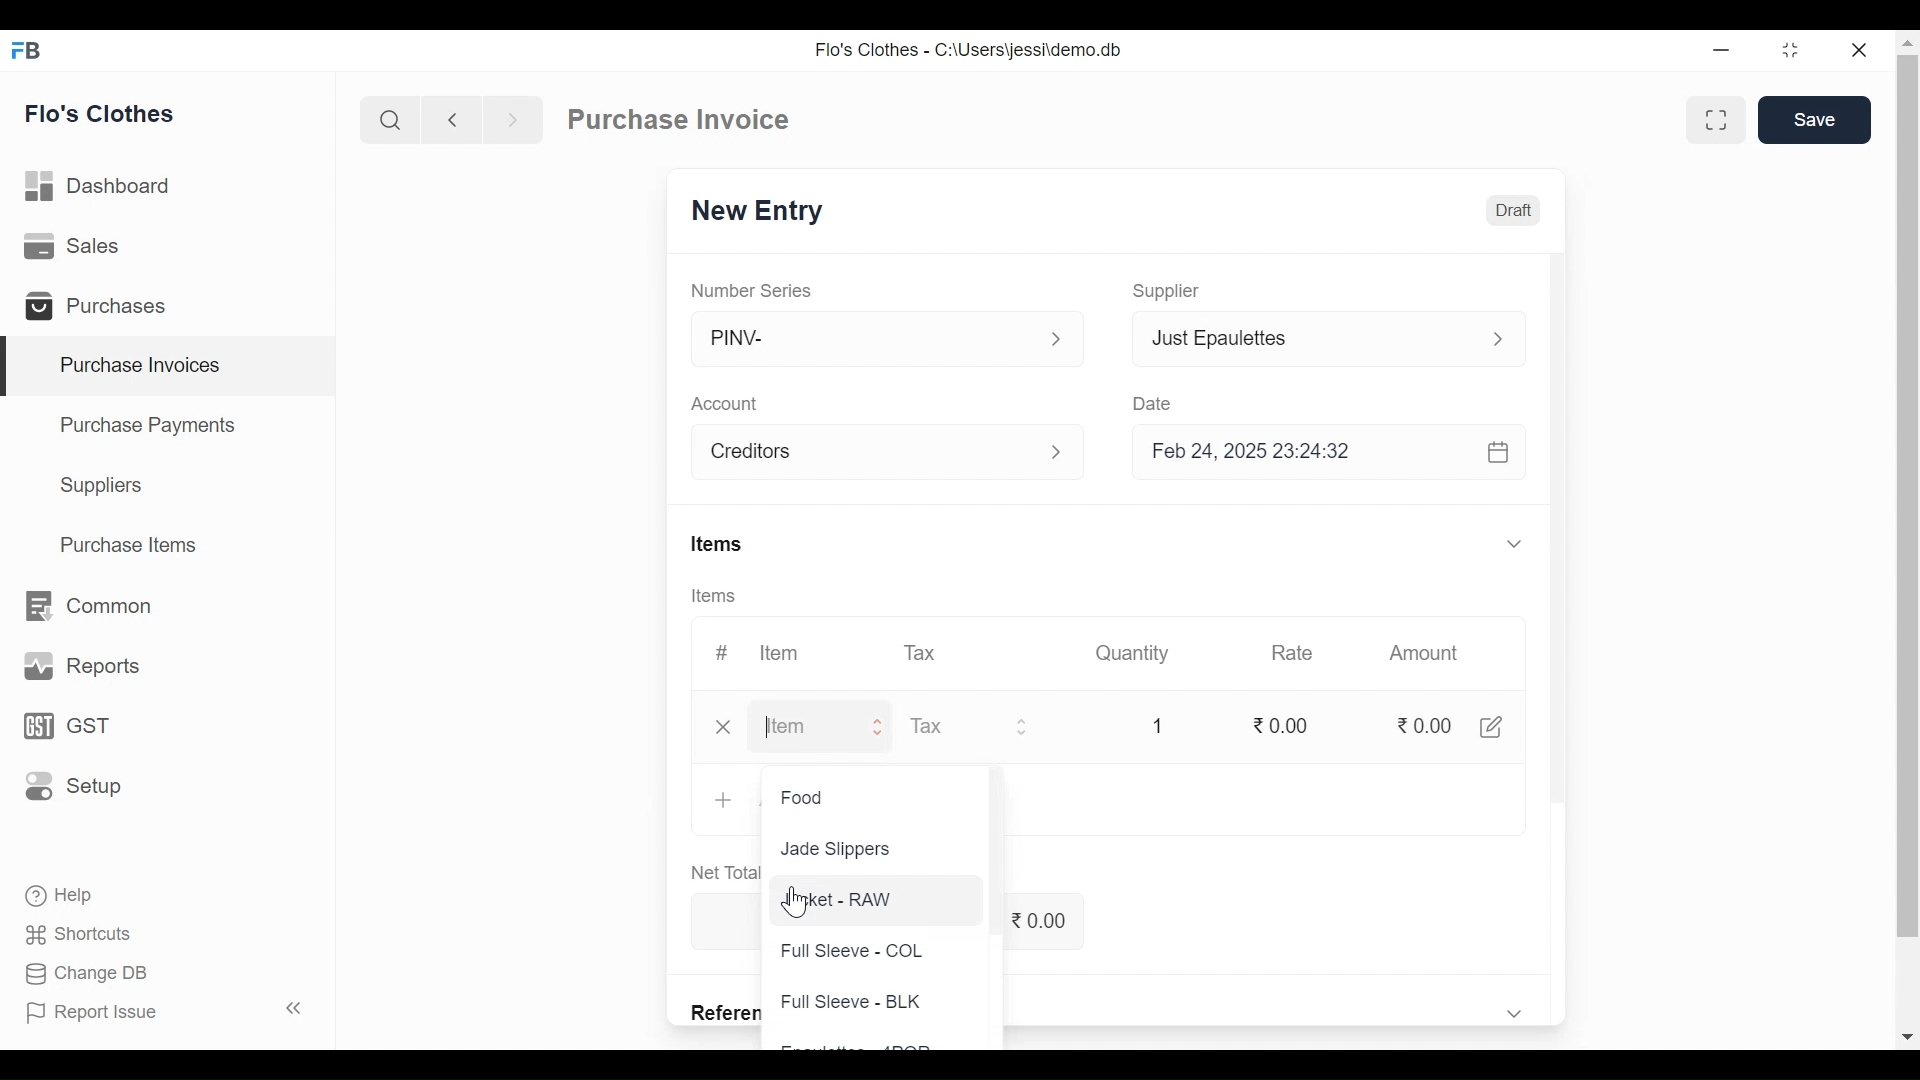 The width and height of the screenshot is (1920, 1080). What do you see at coordinates (1720, 122) in the screenshot?
I see `Toggle between form and full width` at bounding box center [1720, 122].